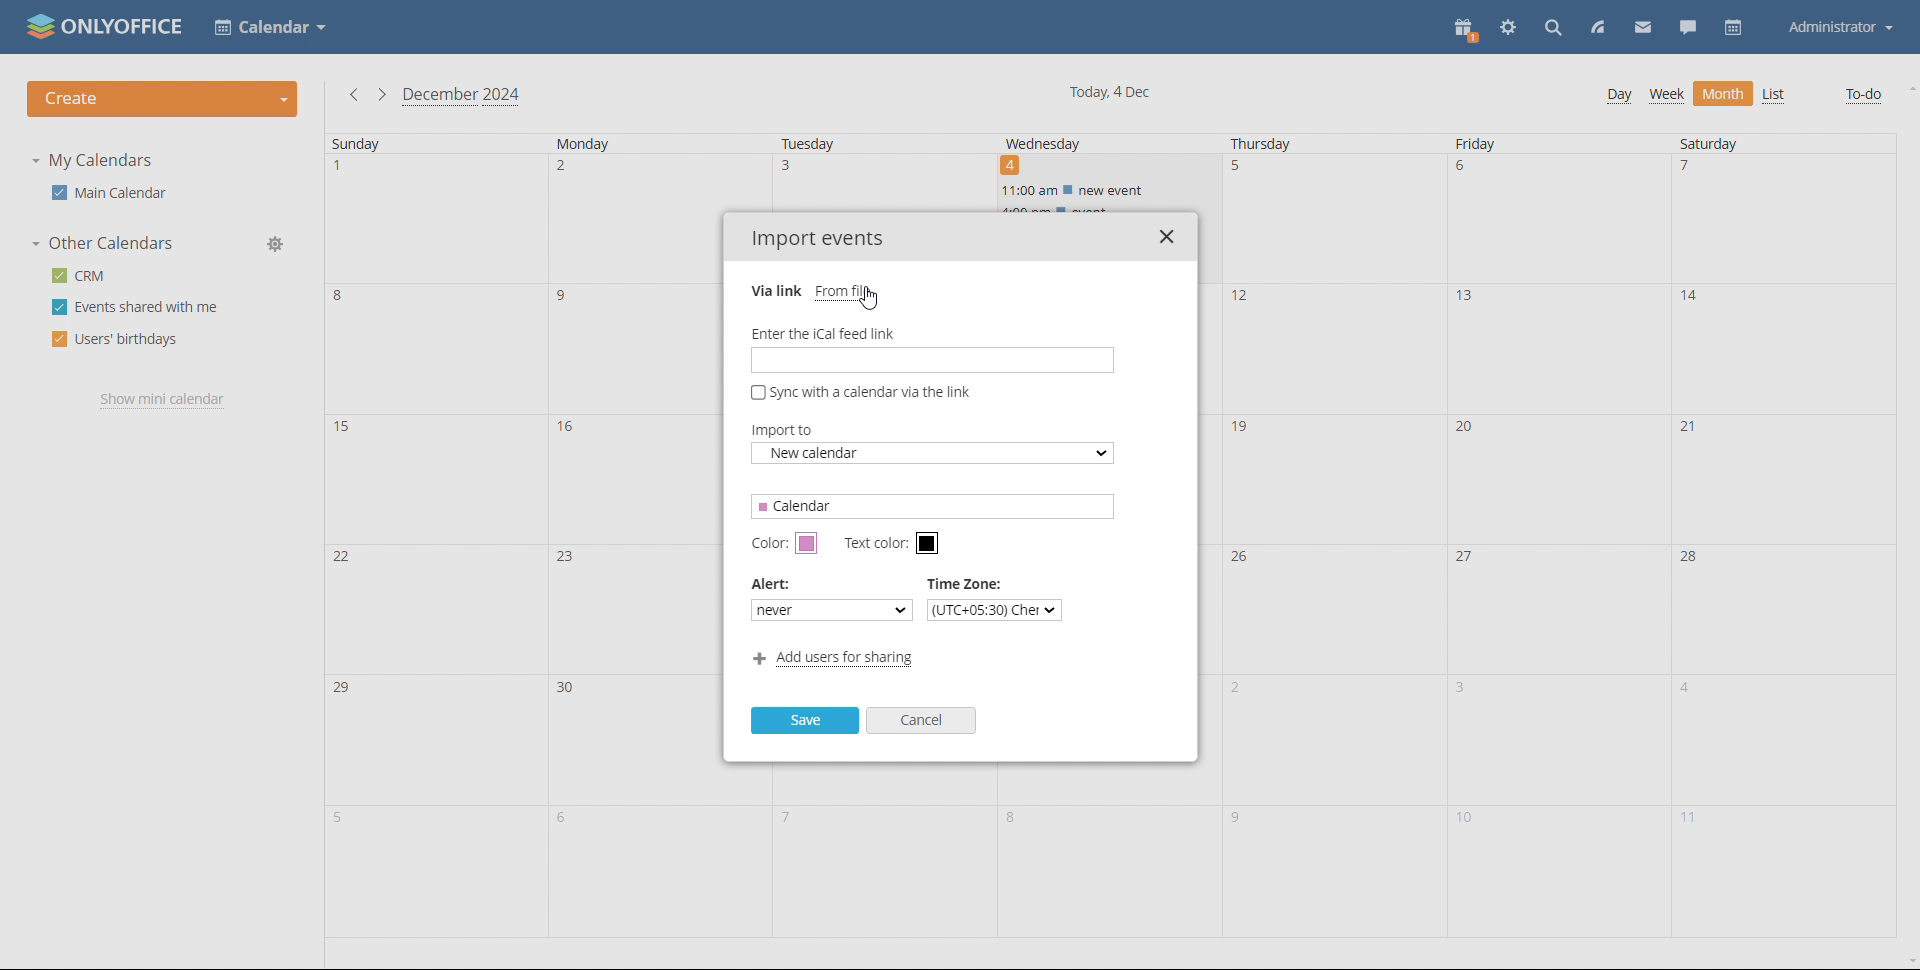  Describe the element at coordinates (818, 240) in the screenshot. I see `import events` at that location.